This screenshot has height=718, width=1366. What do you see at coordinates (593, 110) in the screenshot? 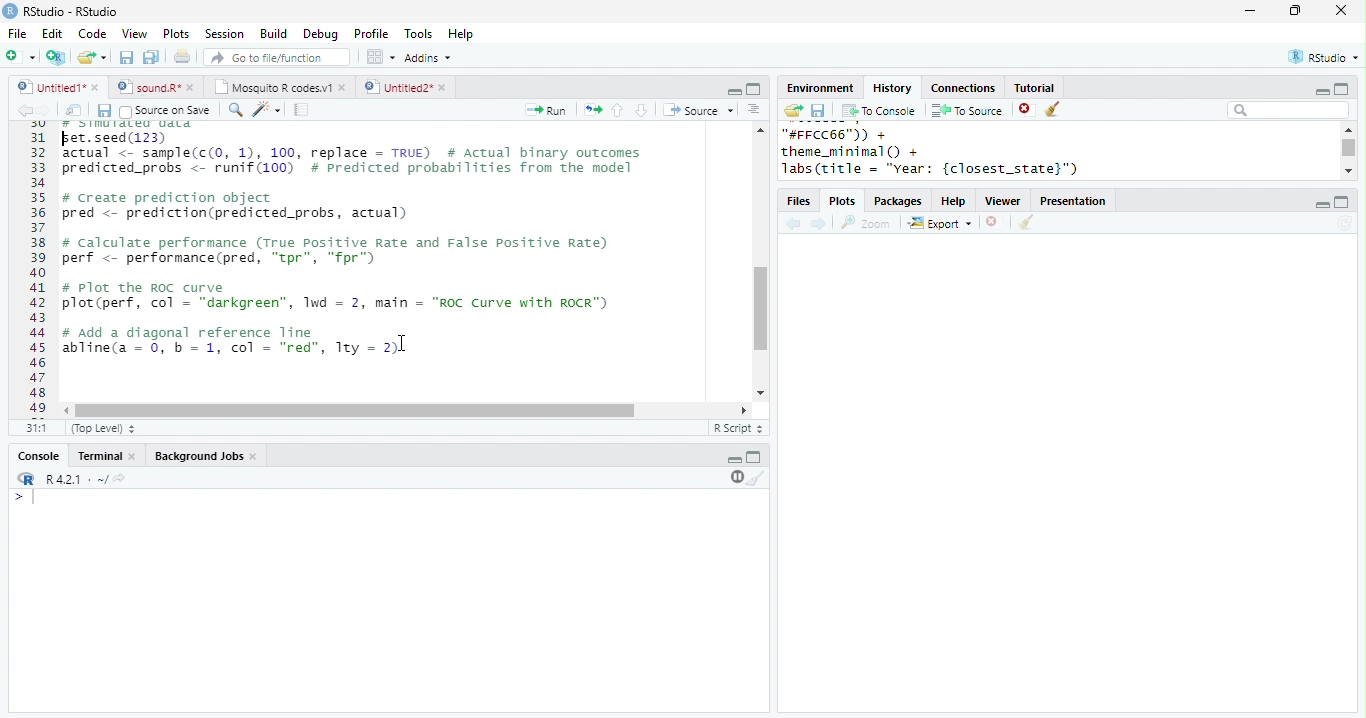
I see `rerun` at bounding box center [593, 110].